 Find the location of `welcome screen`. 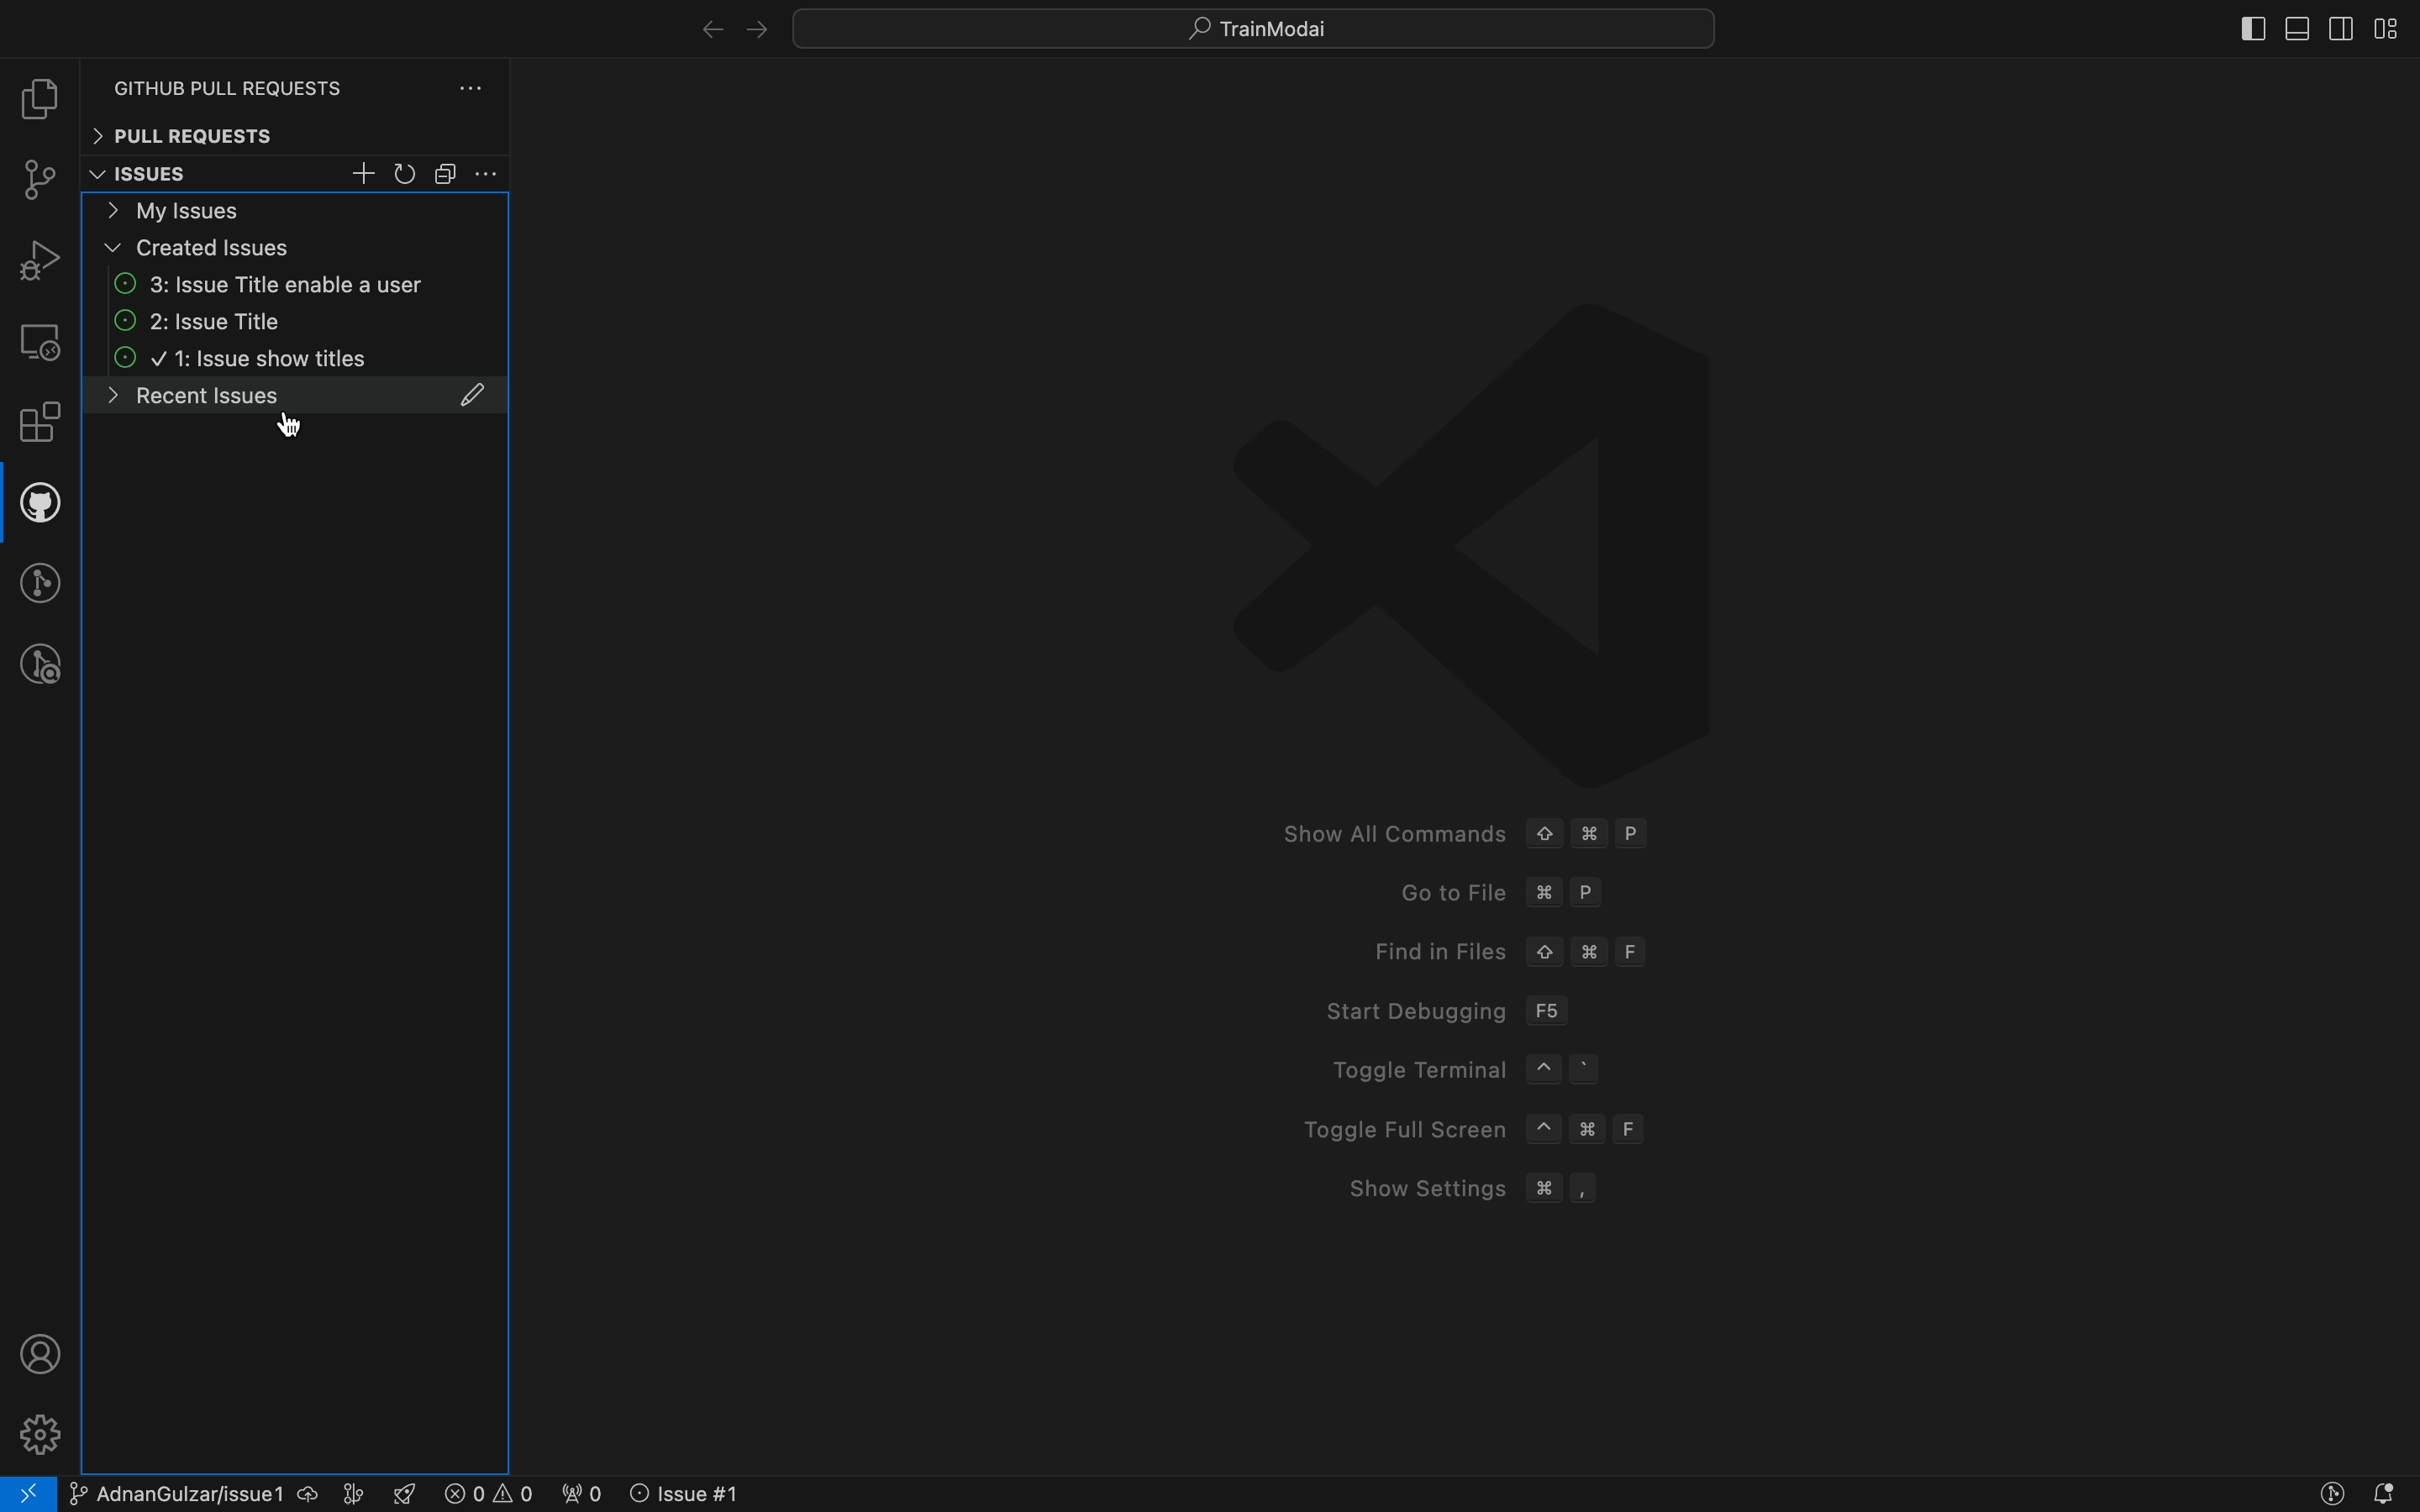

welcome screen is located at coordinates (1478, 761).